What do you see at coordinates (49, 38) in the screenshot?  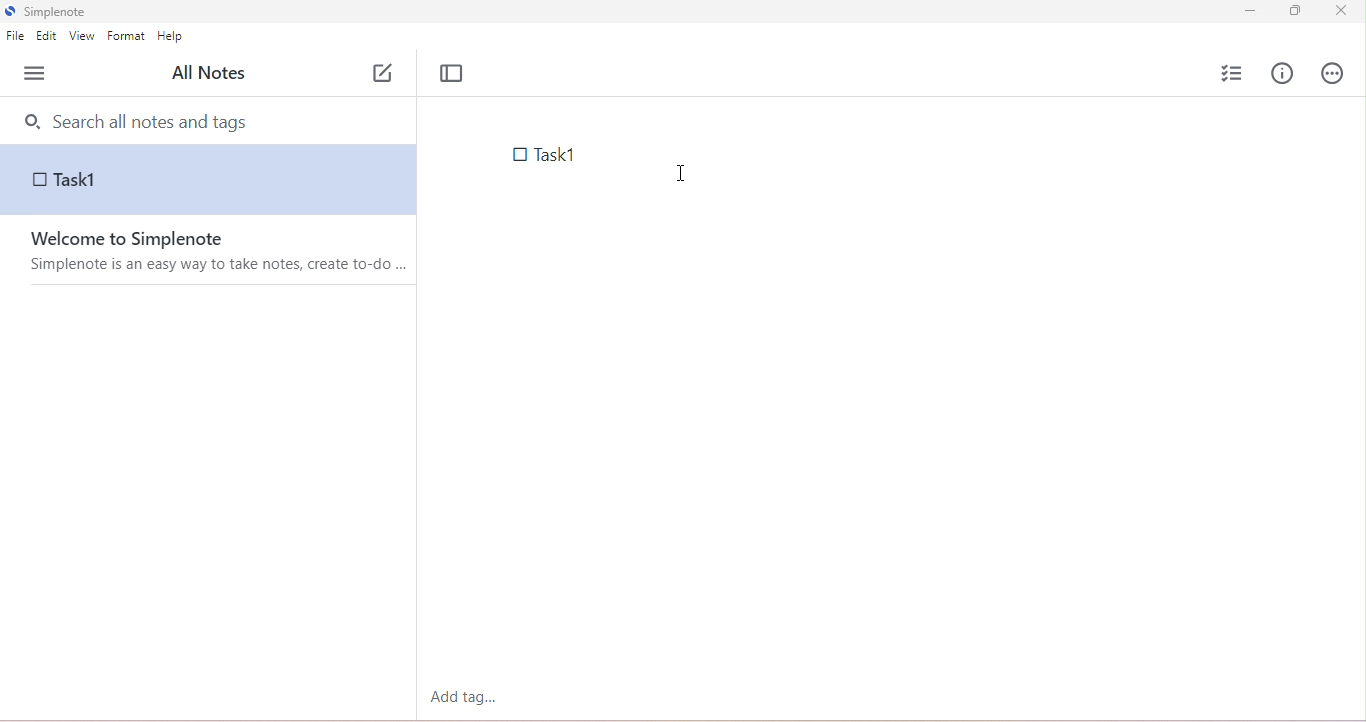 I see `edit` at bounding box center [49, 38].